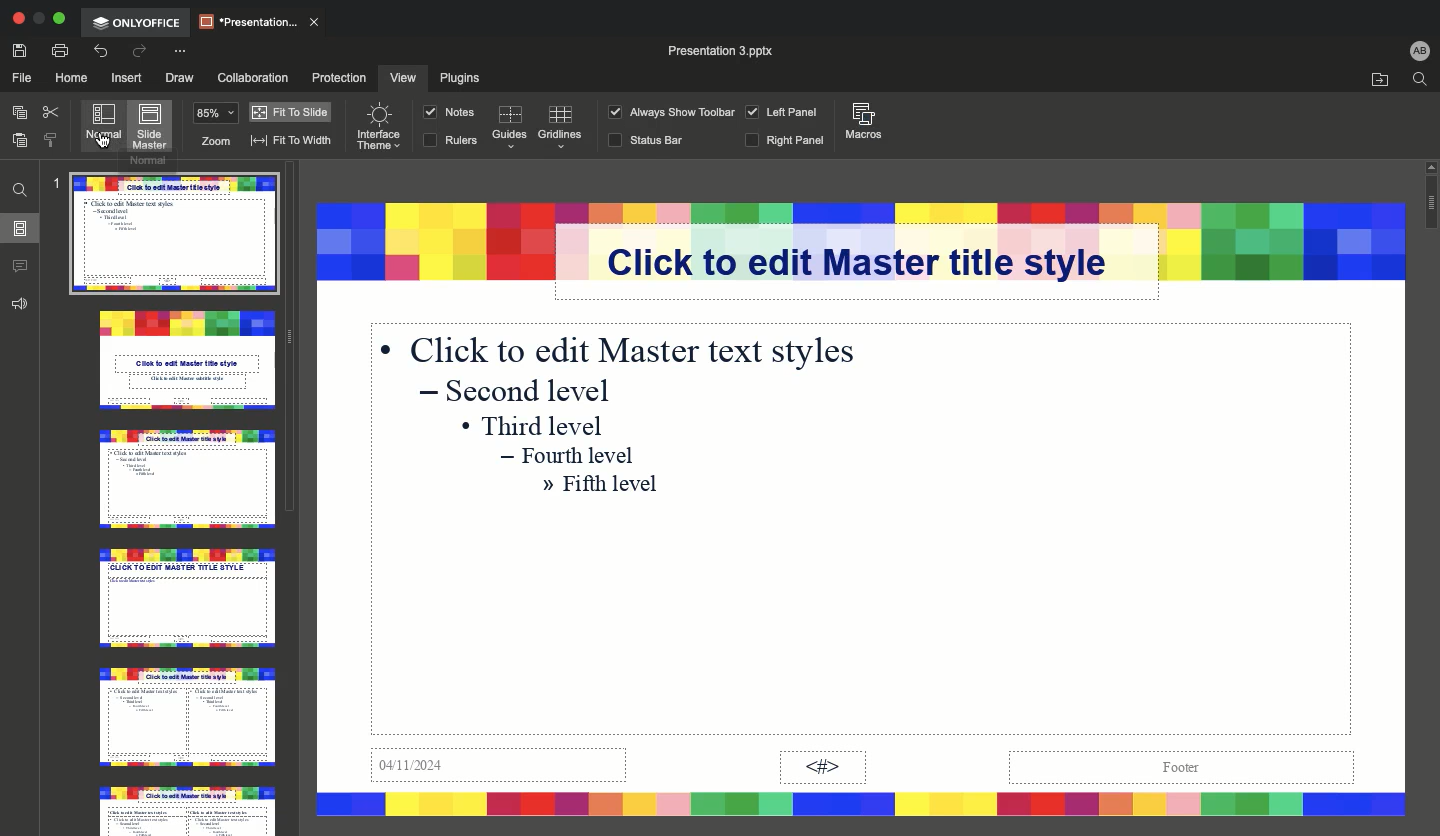 This screenshot has width=1440, height=836. I want to click on OnlyOffice, so click(139, 22).